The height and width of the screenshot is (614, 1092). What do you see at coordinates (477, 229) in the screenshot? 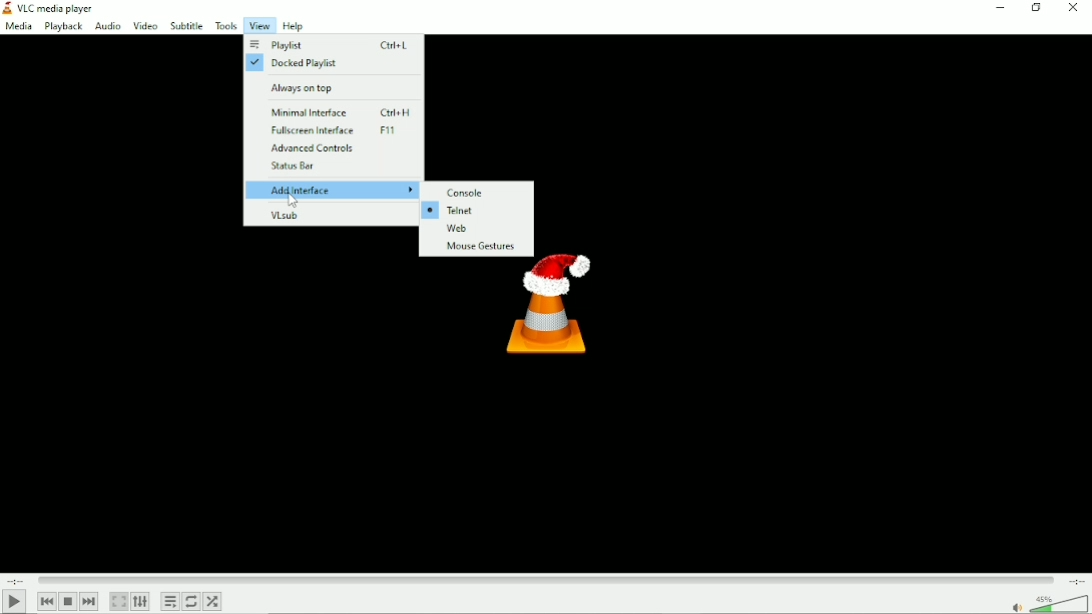
I see `Web` at bounding box center [477, 229].